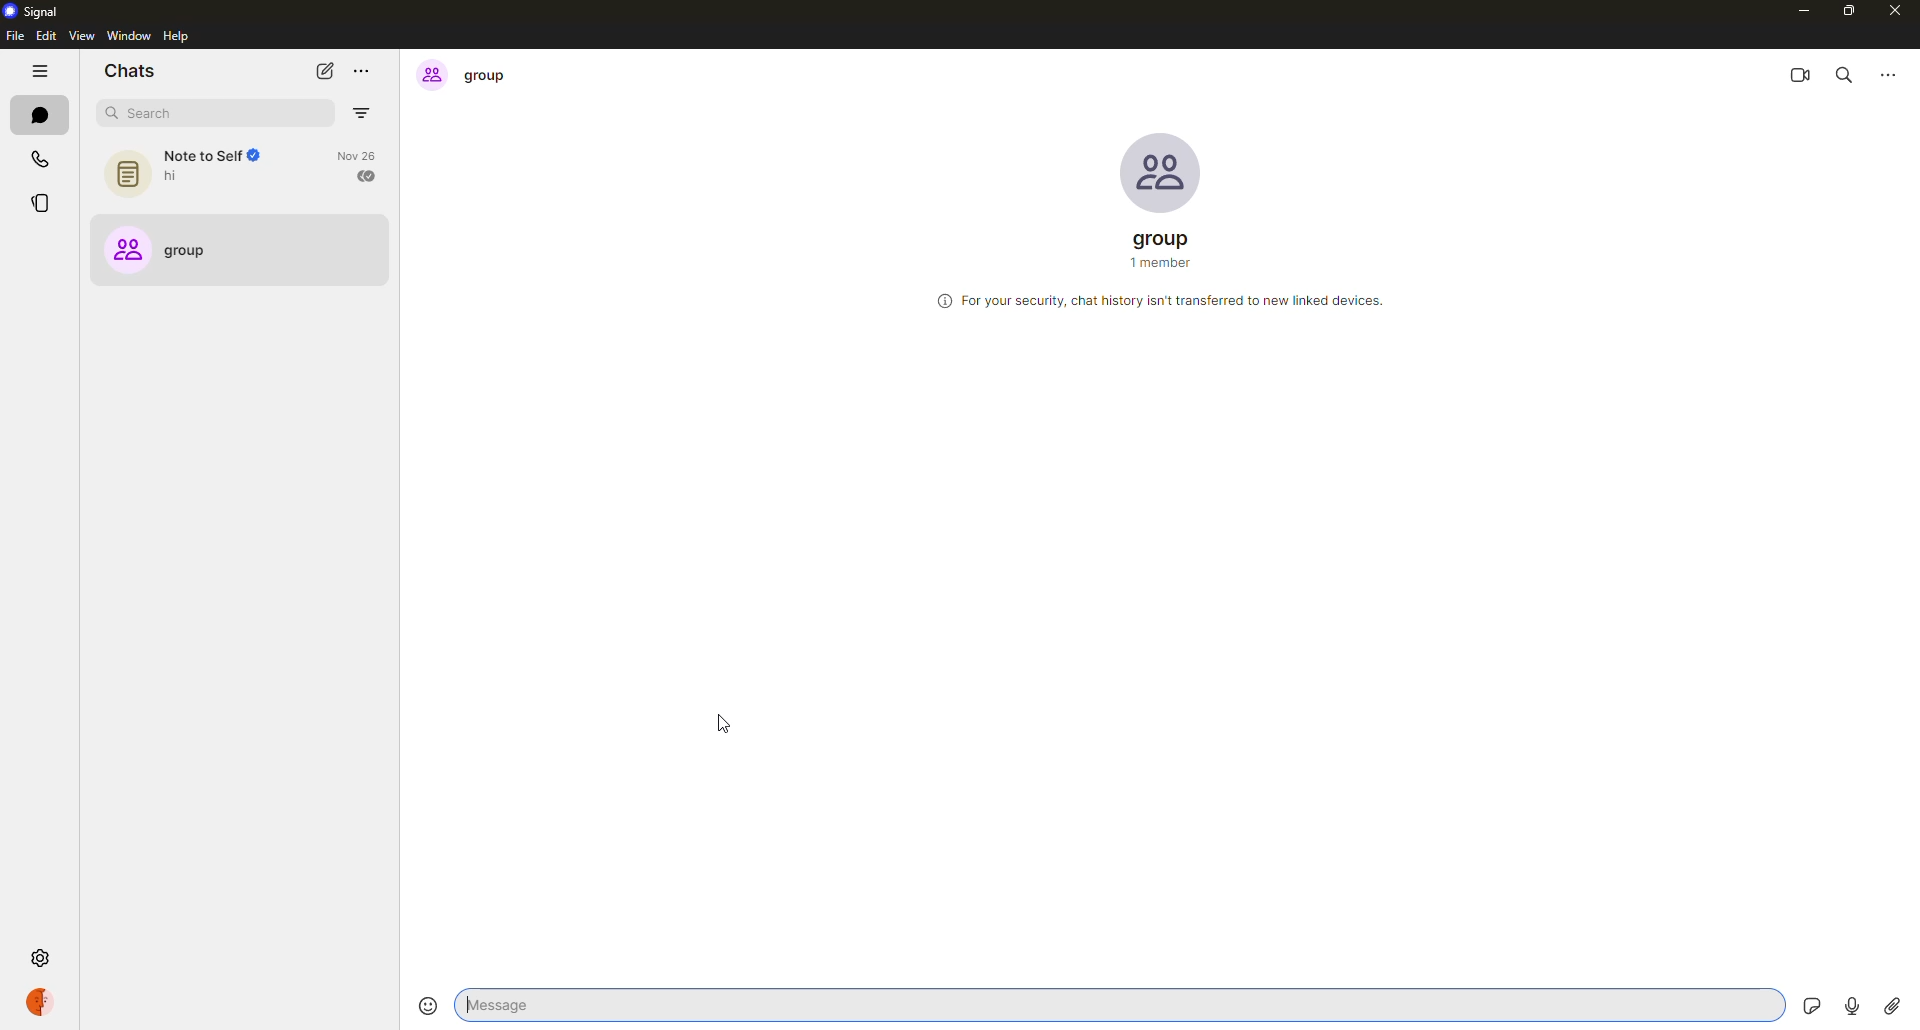 The image size is (1920, 1030). Describe the element at coordinates (38, 1003) in the screenshot. I see `profile` at that location.